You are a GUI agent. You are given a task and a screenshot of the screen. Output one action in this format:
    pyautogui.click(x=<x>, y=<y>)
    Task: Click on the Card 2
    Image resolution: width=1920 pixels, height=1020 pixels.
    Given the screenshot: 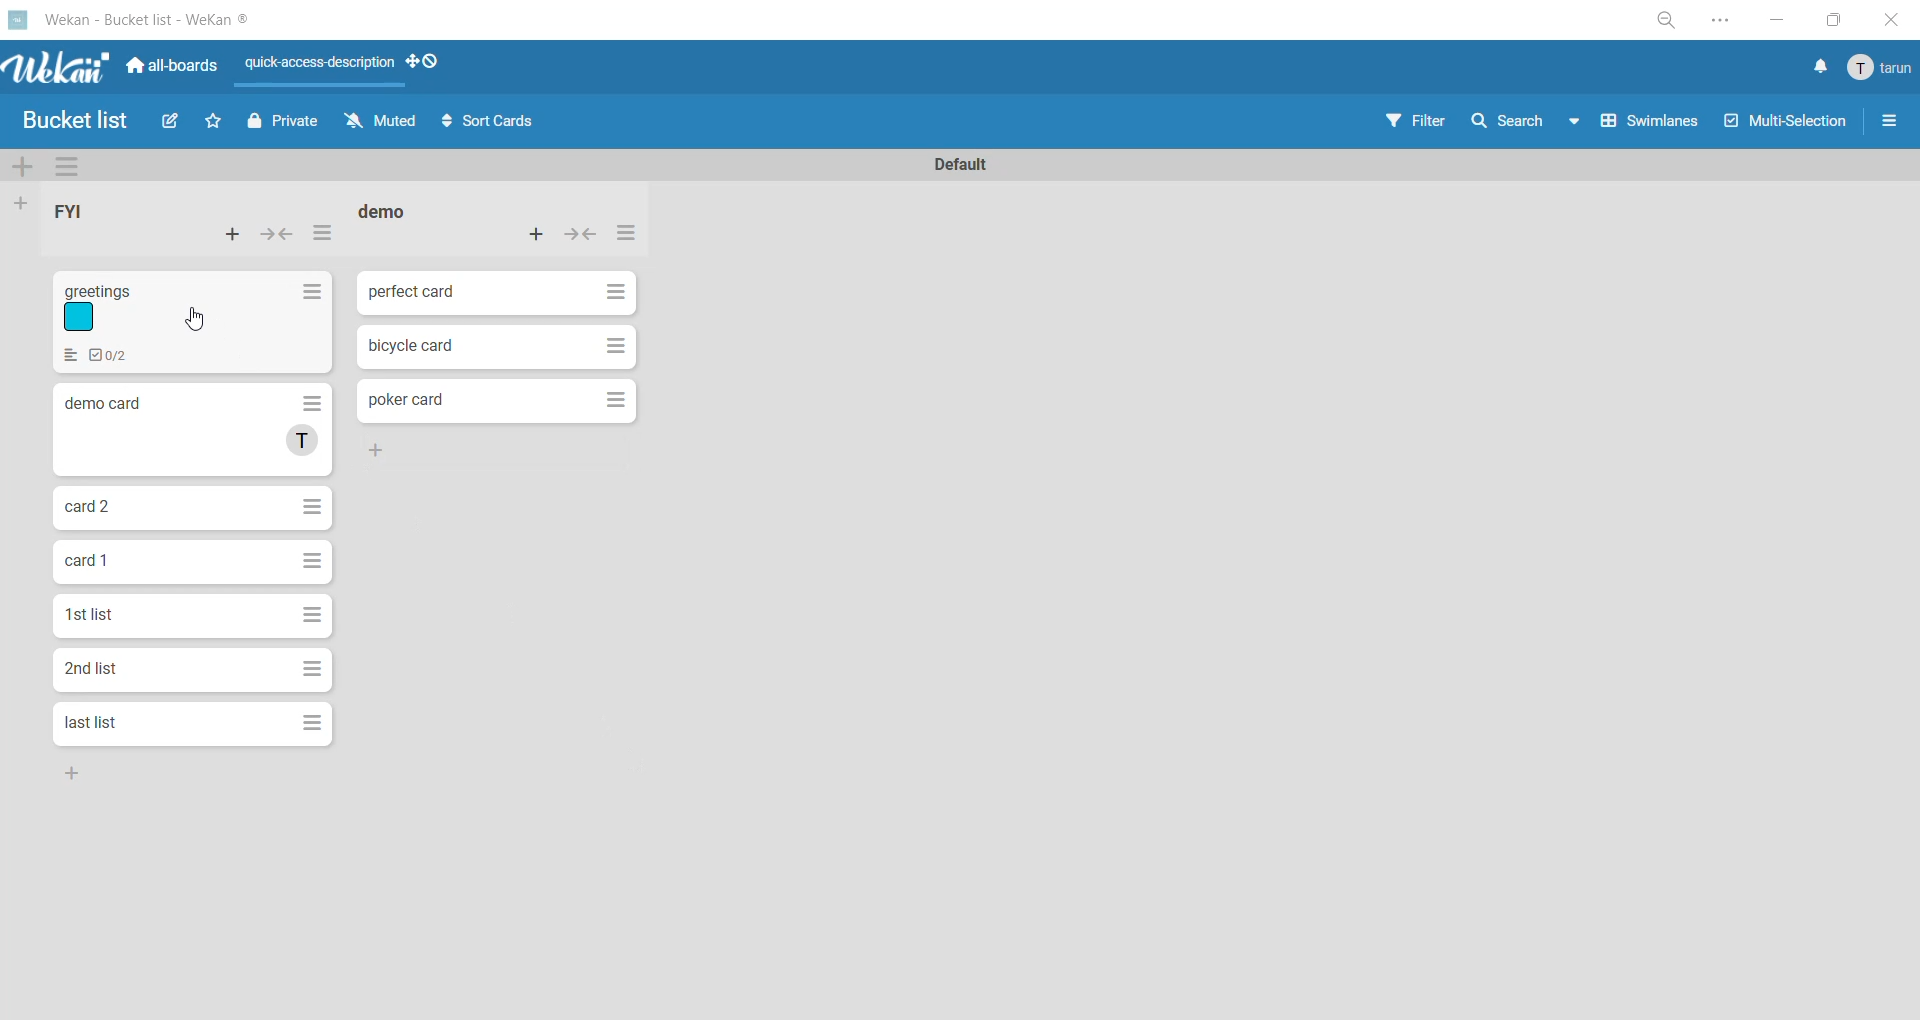 What is the action you would take?
    pyautogui.click(x=195, y=510)
    